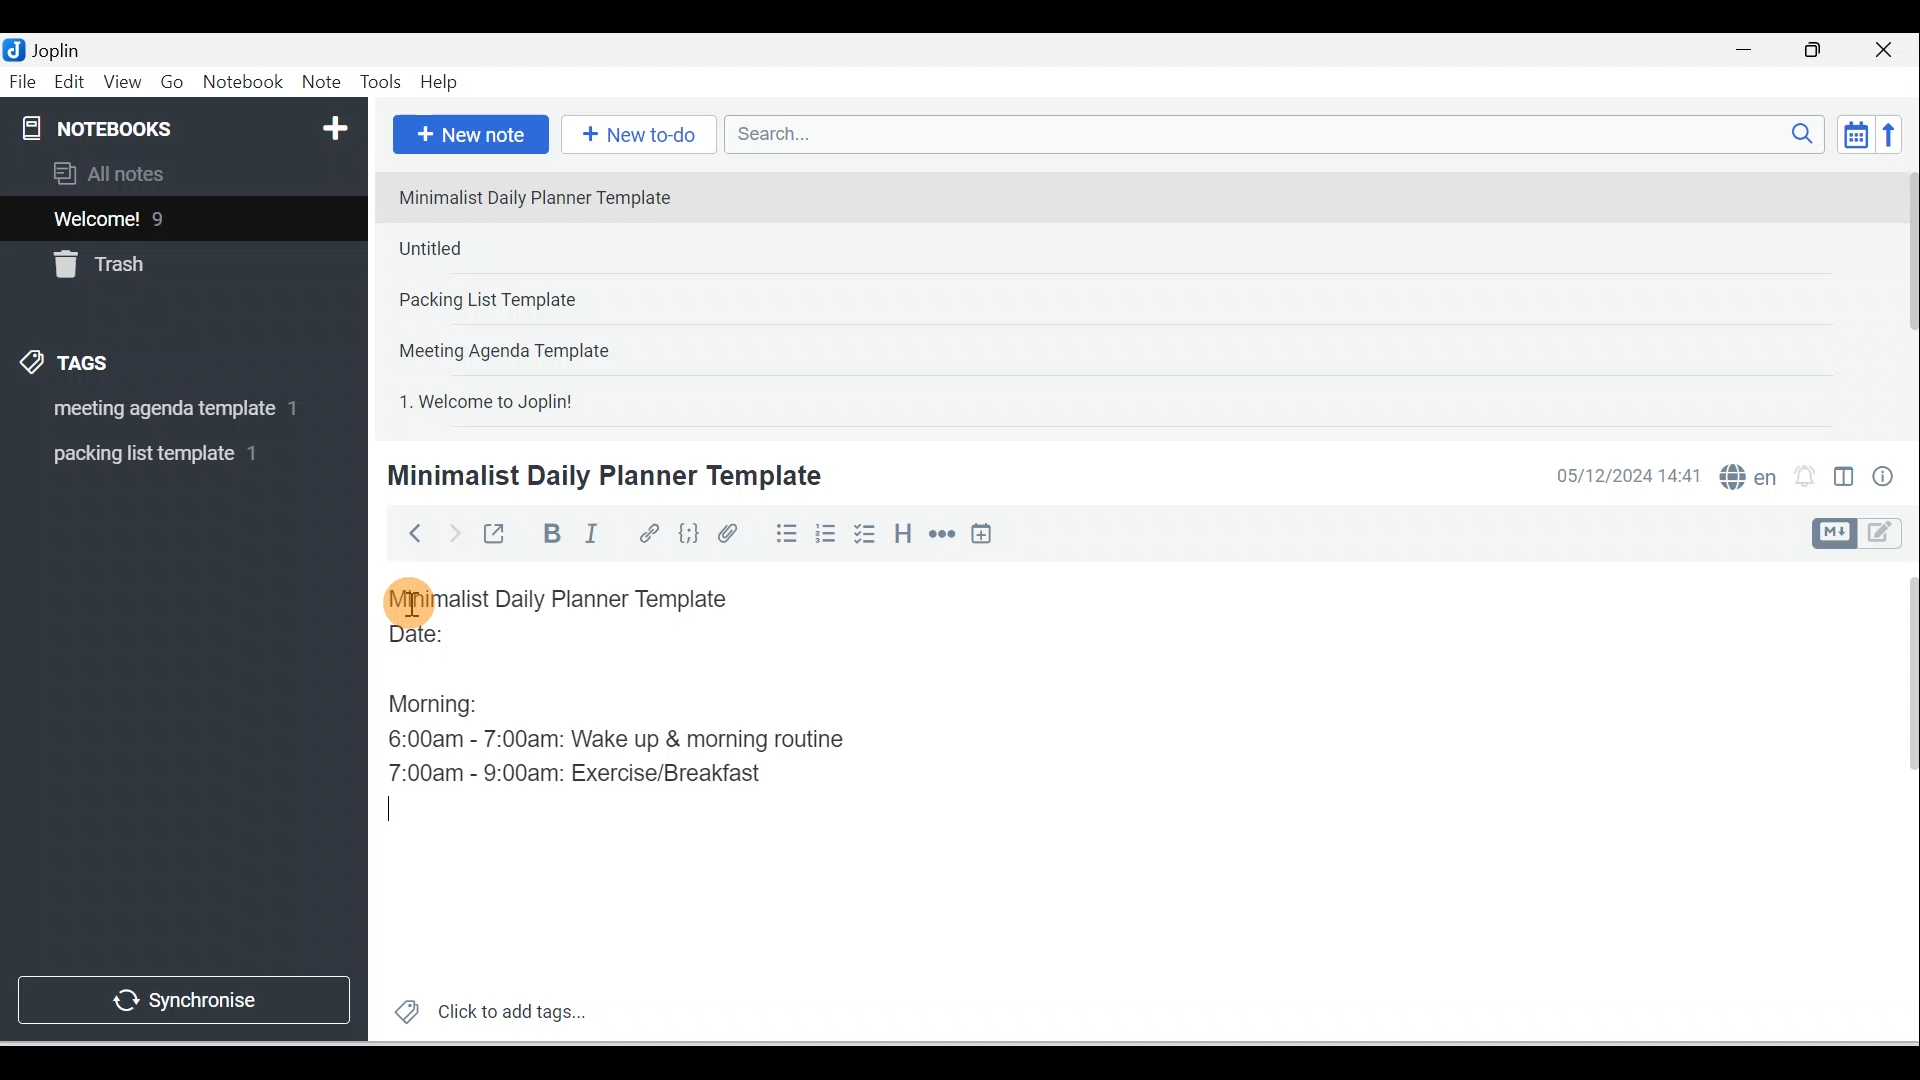 The height and width of the screenshot is (1080, 1920). I want to click on Set alarm, so click(1802, 477).